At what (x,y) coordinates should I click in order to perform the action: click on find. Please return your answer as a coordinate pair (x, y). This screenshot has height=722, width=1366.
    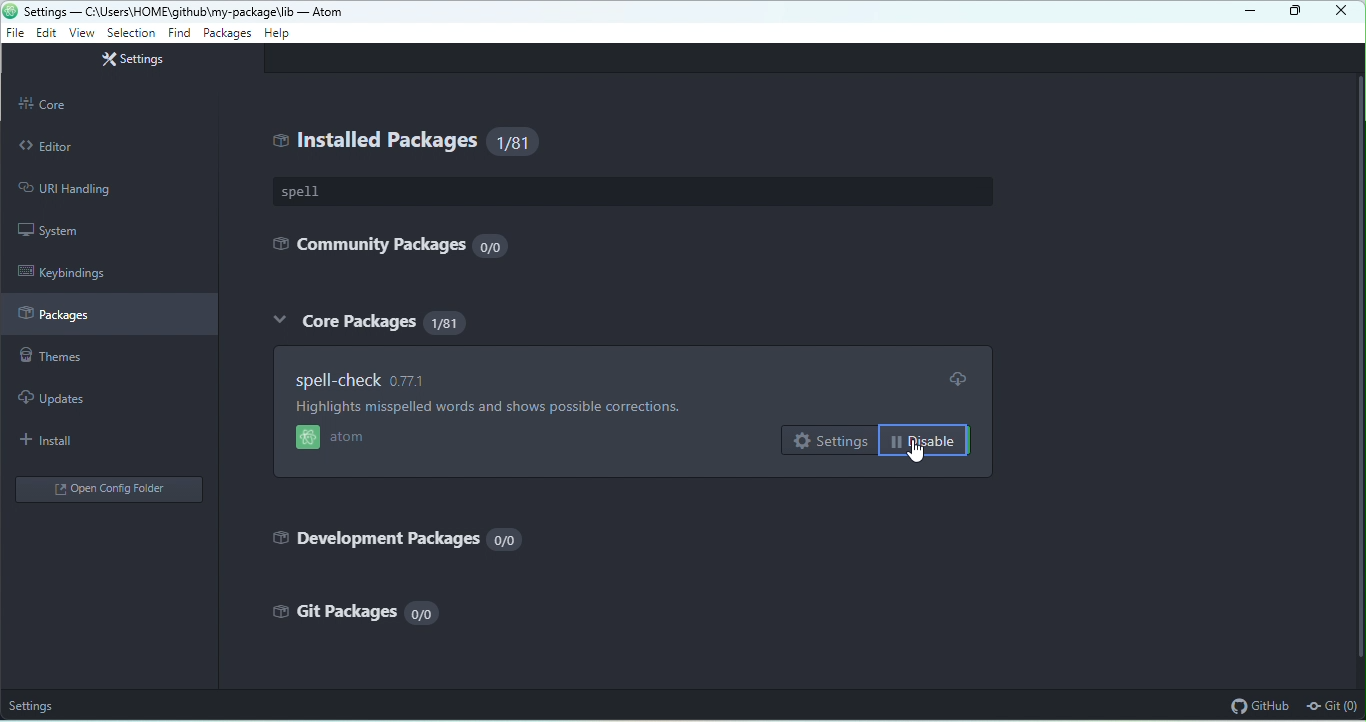
    Looking at the image, I should click on (179, 33).